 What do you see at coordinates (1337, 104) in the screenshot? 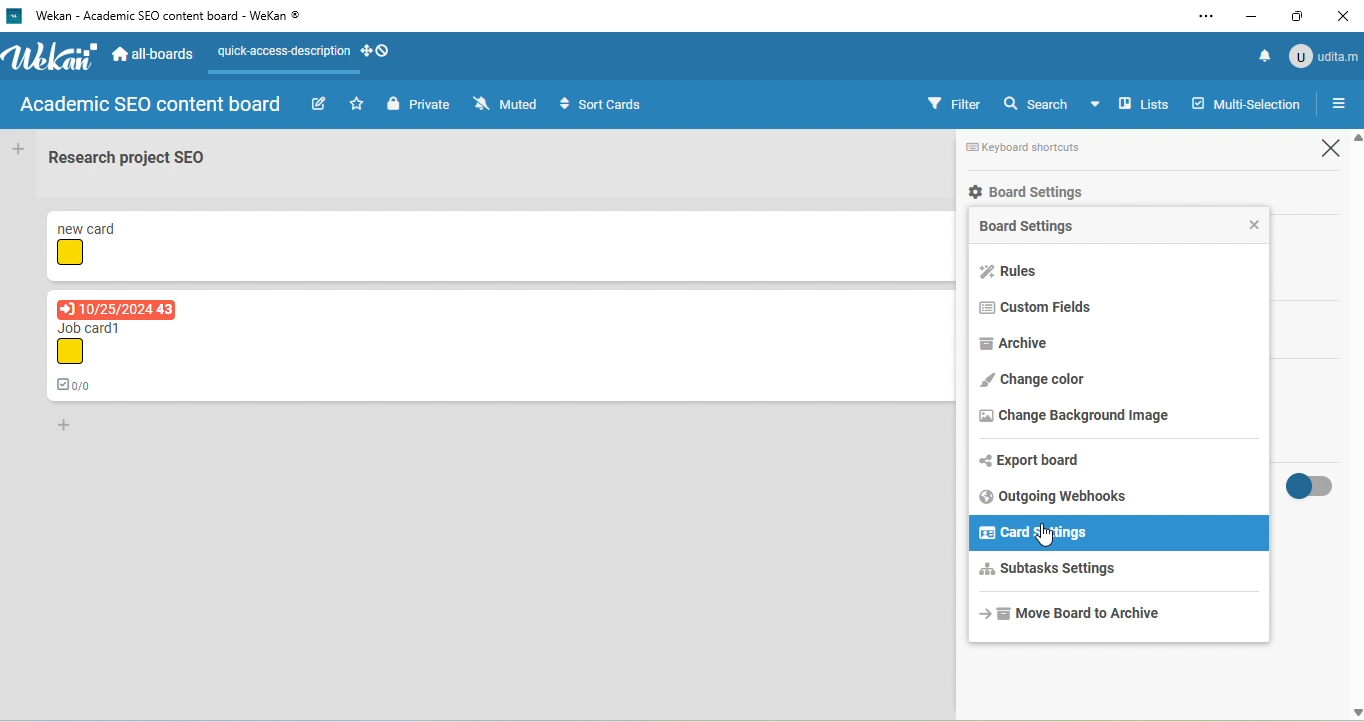
I see `open or close sidebar` at bounding box center [1337, 104].